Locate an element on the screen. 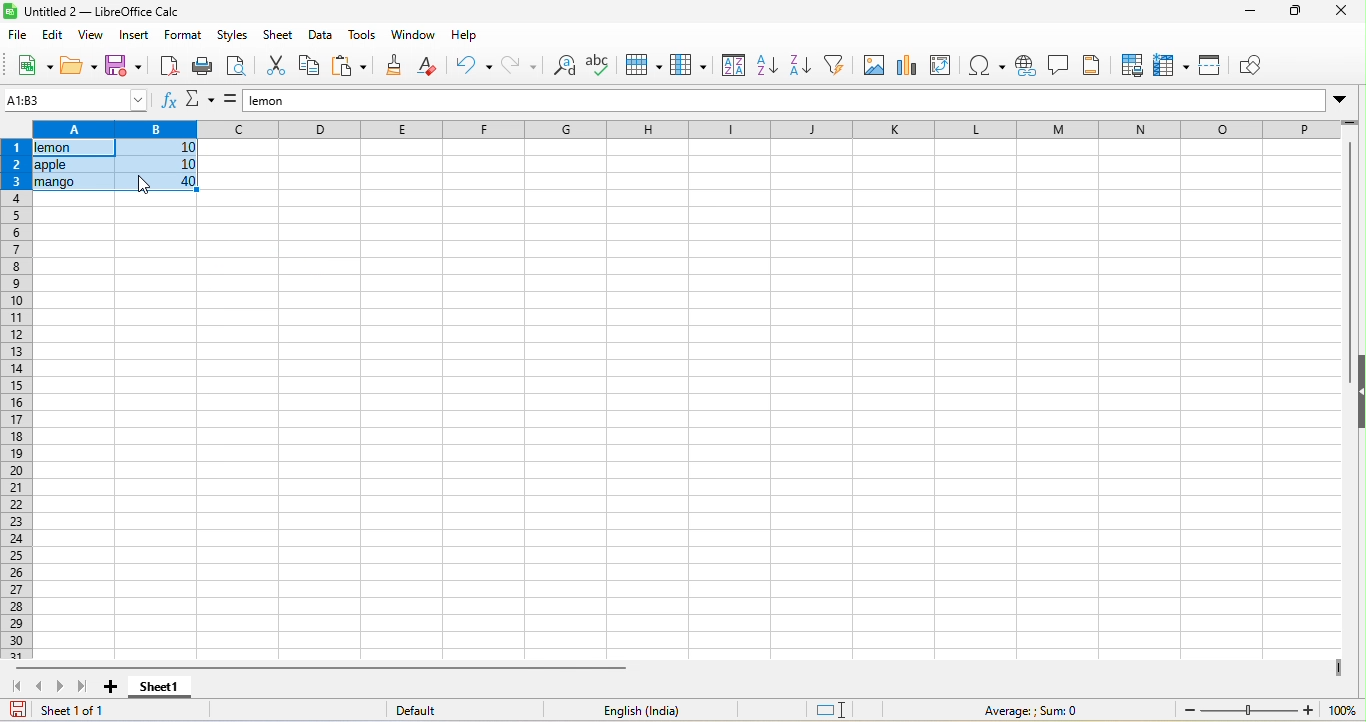  print area is located at coordinates (1131, 67).